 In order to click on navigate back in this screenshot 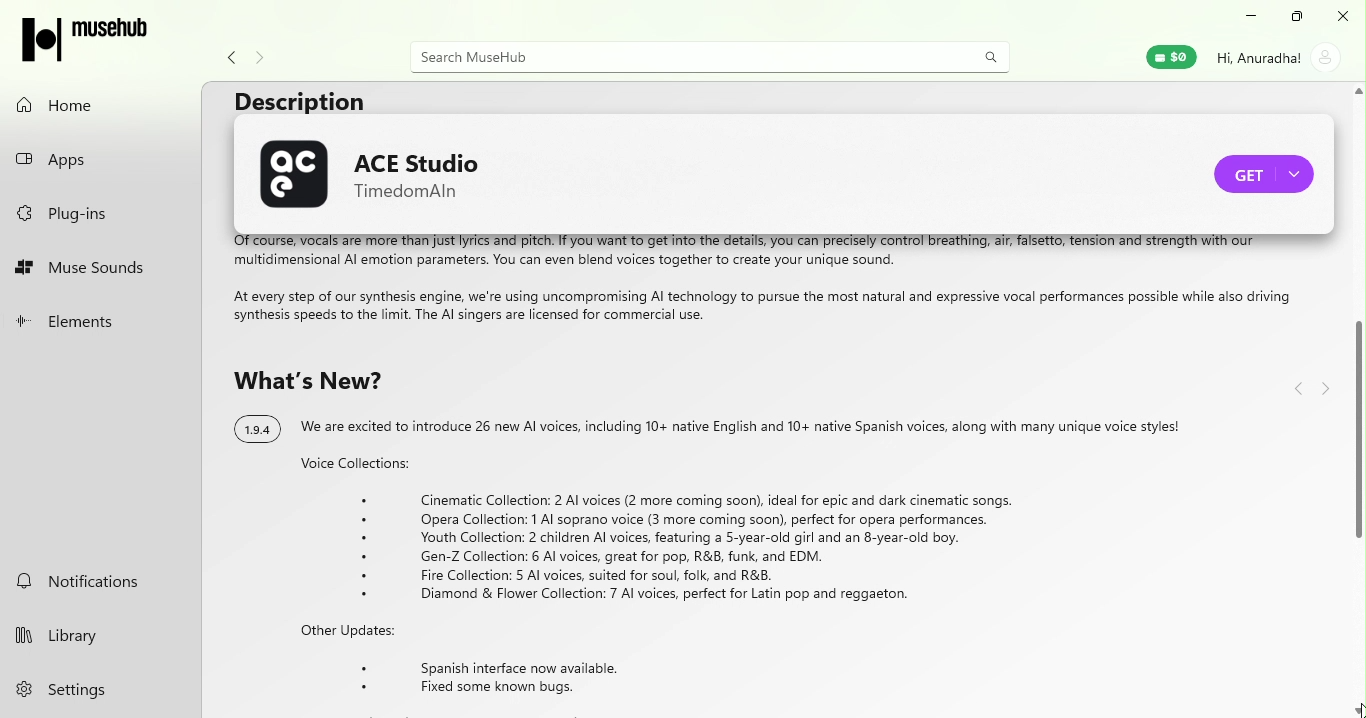, I will do `click(232, 55)`.